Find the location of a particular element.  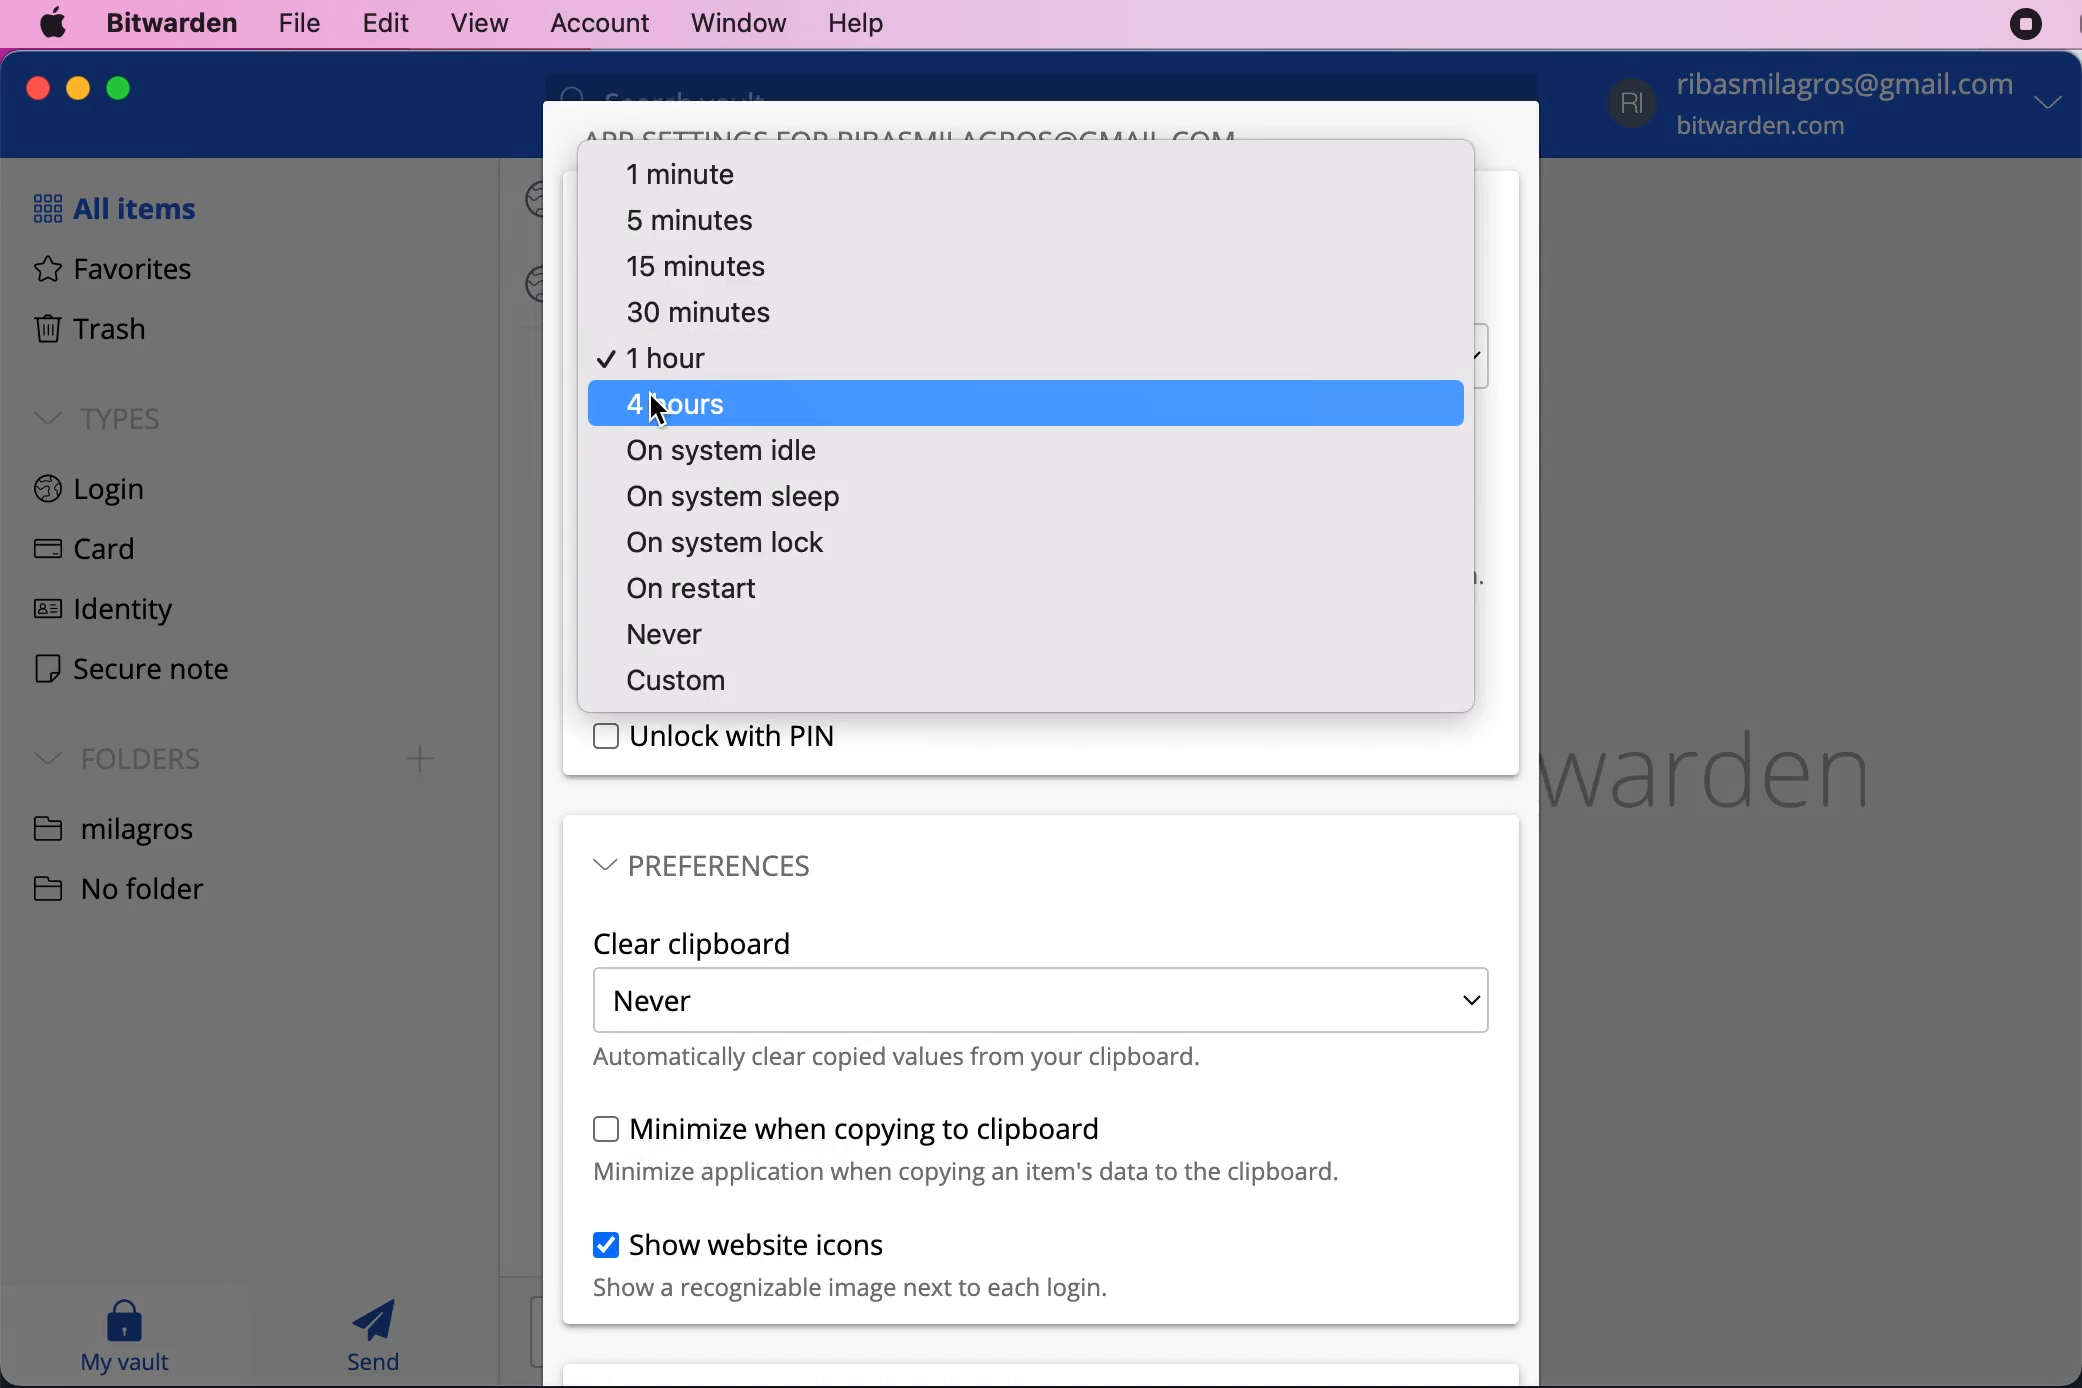

login is located at coordinates (115, 492).